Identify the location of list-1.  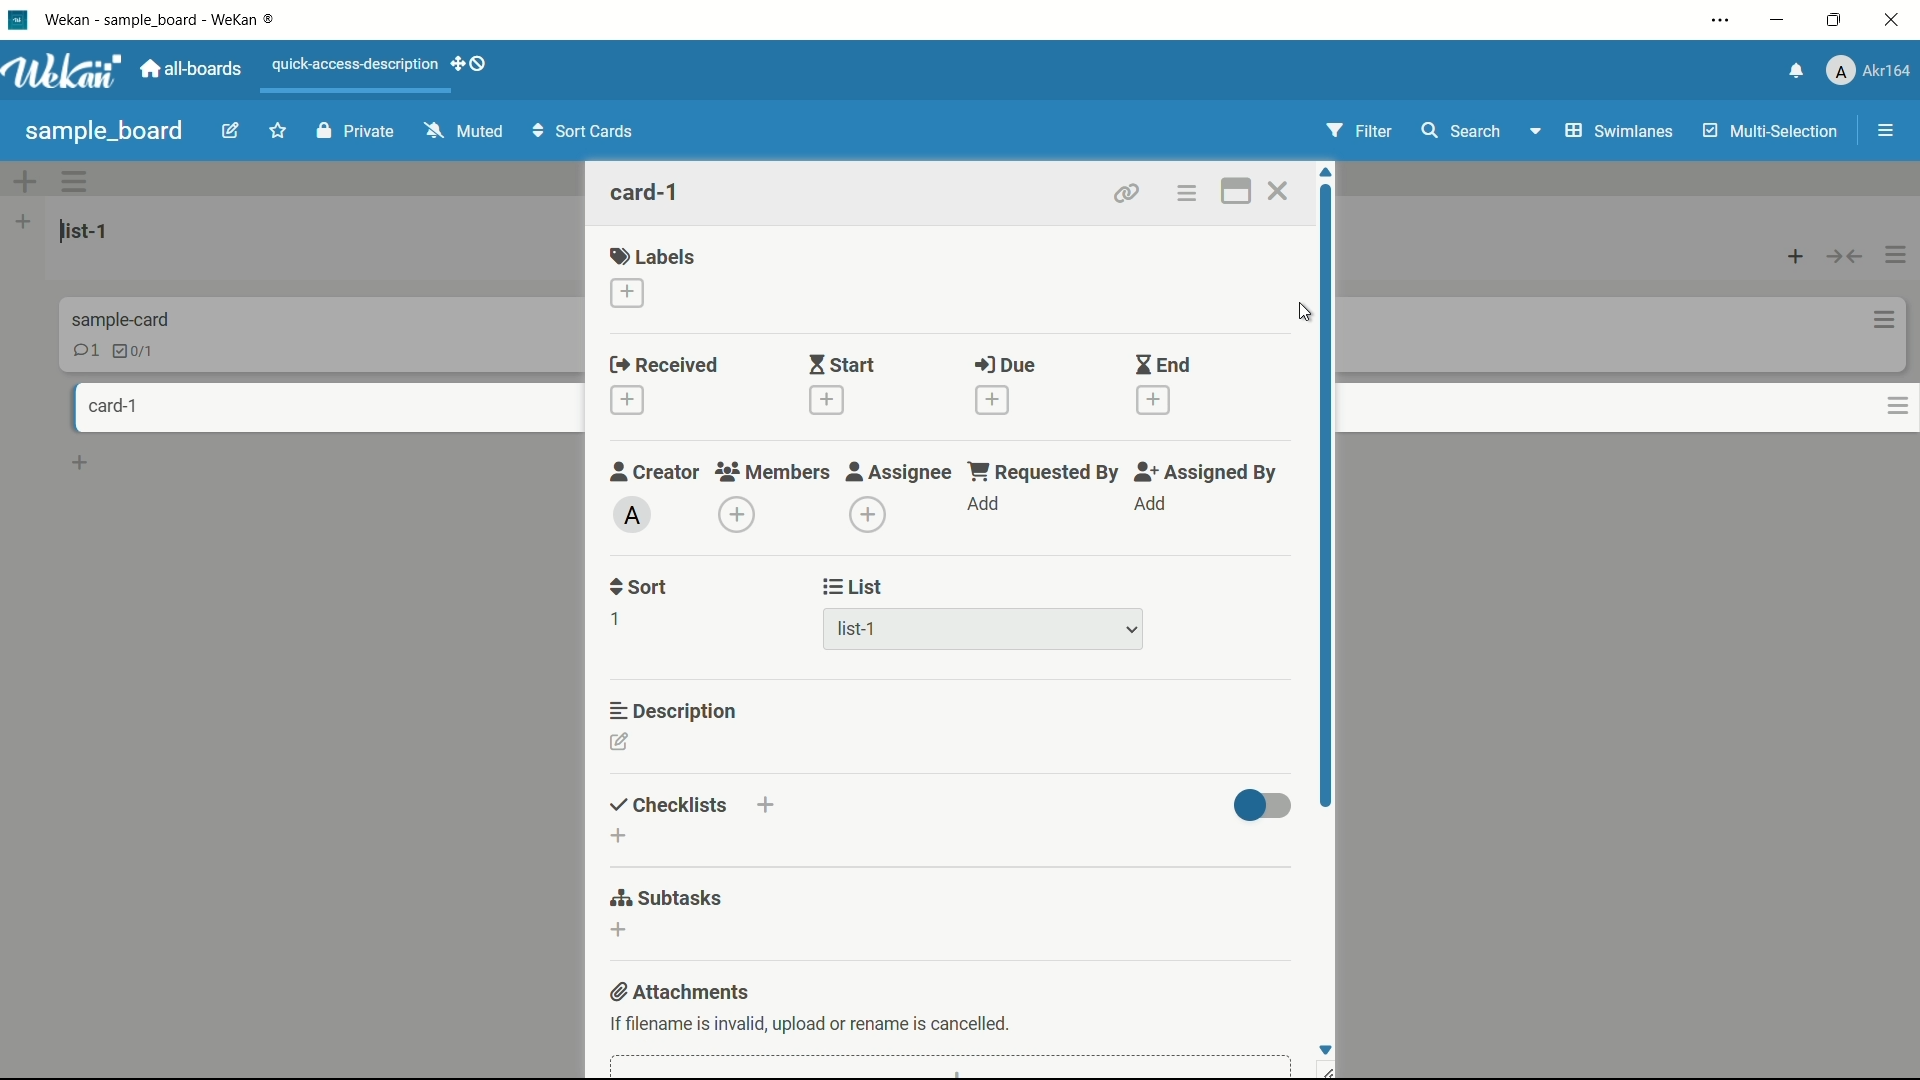
(85, 232).